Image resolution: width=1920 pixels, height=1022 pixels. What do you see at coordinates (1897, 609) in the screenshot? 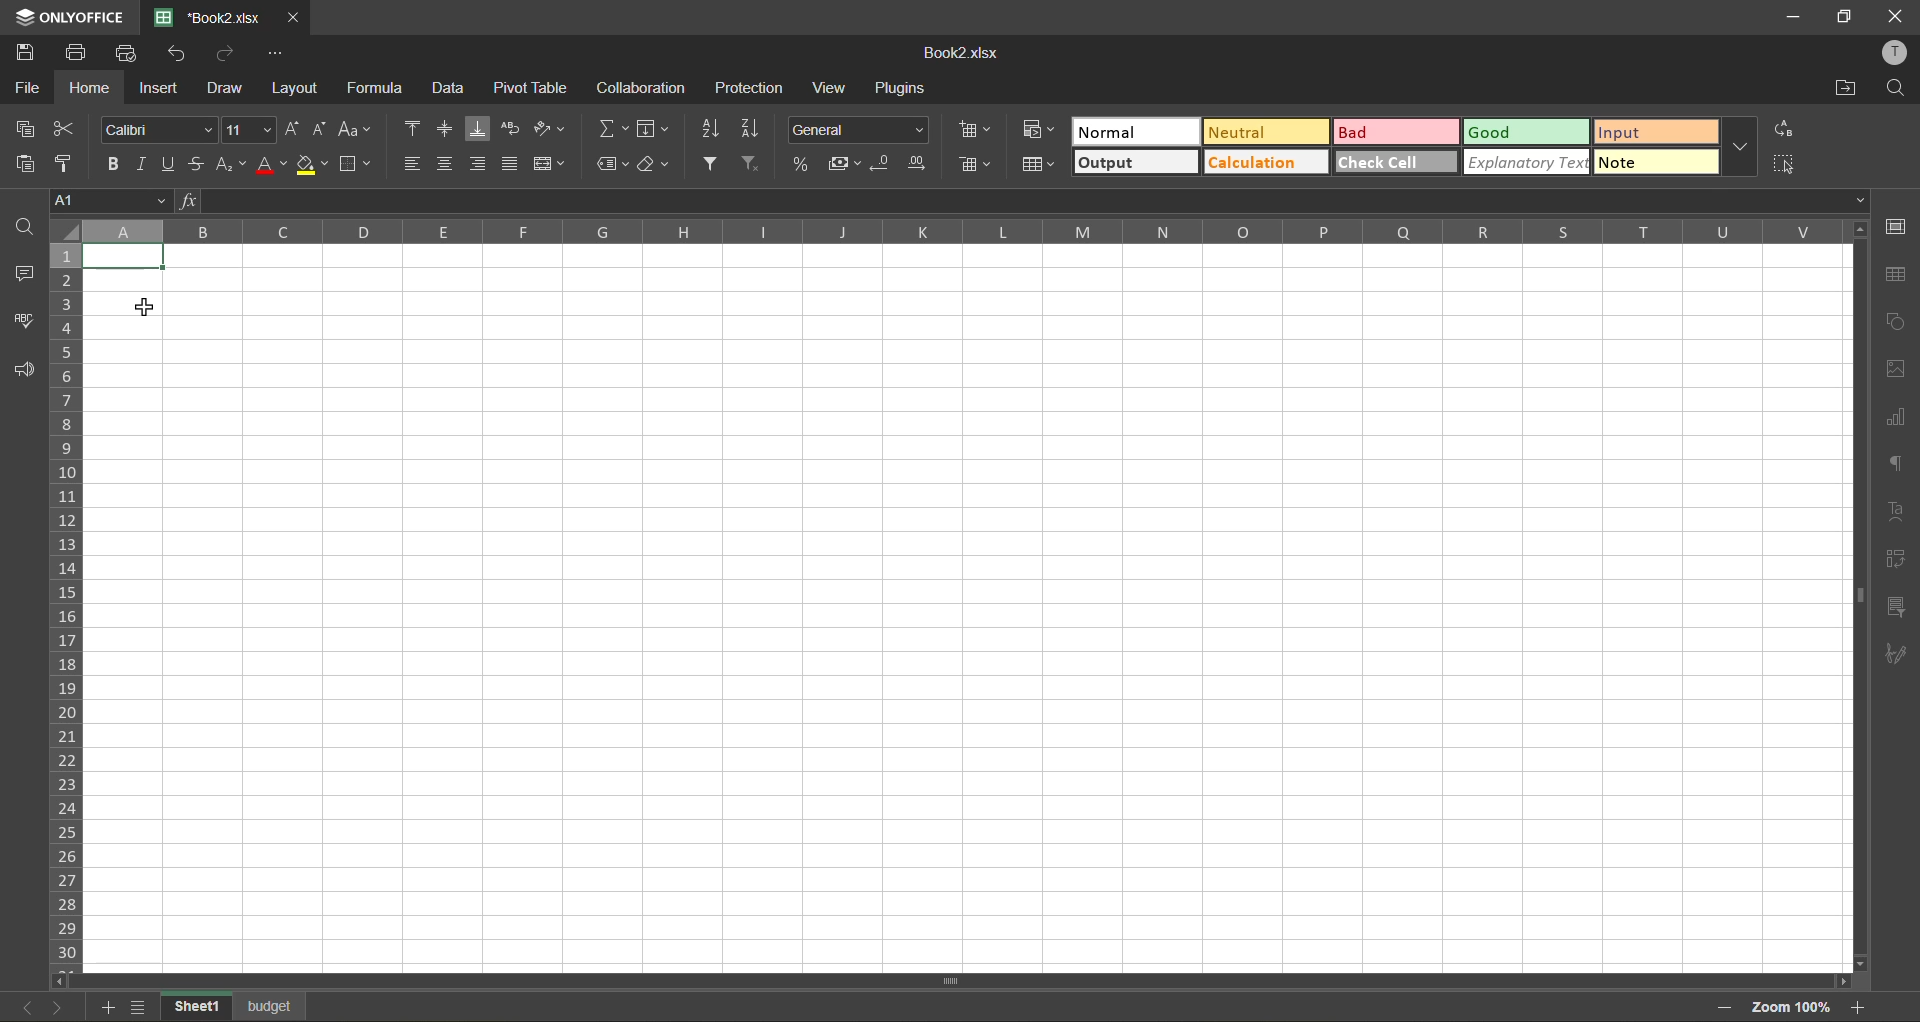
I see `slicer` at bounding box center [1897, 609].